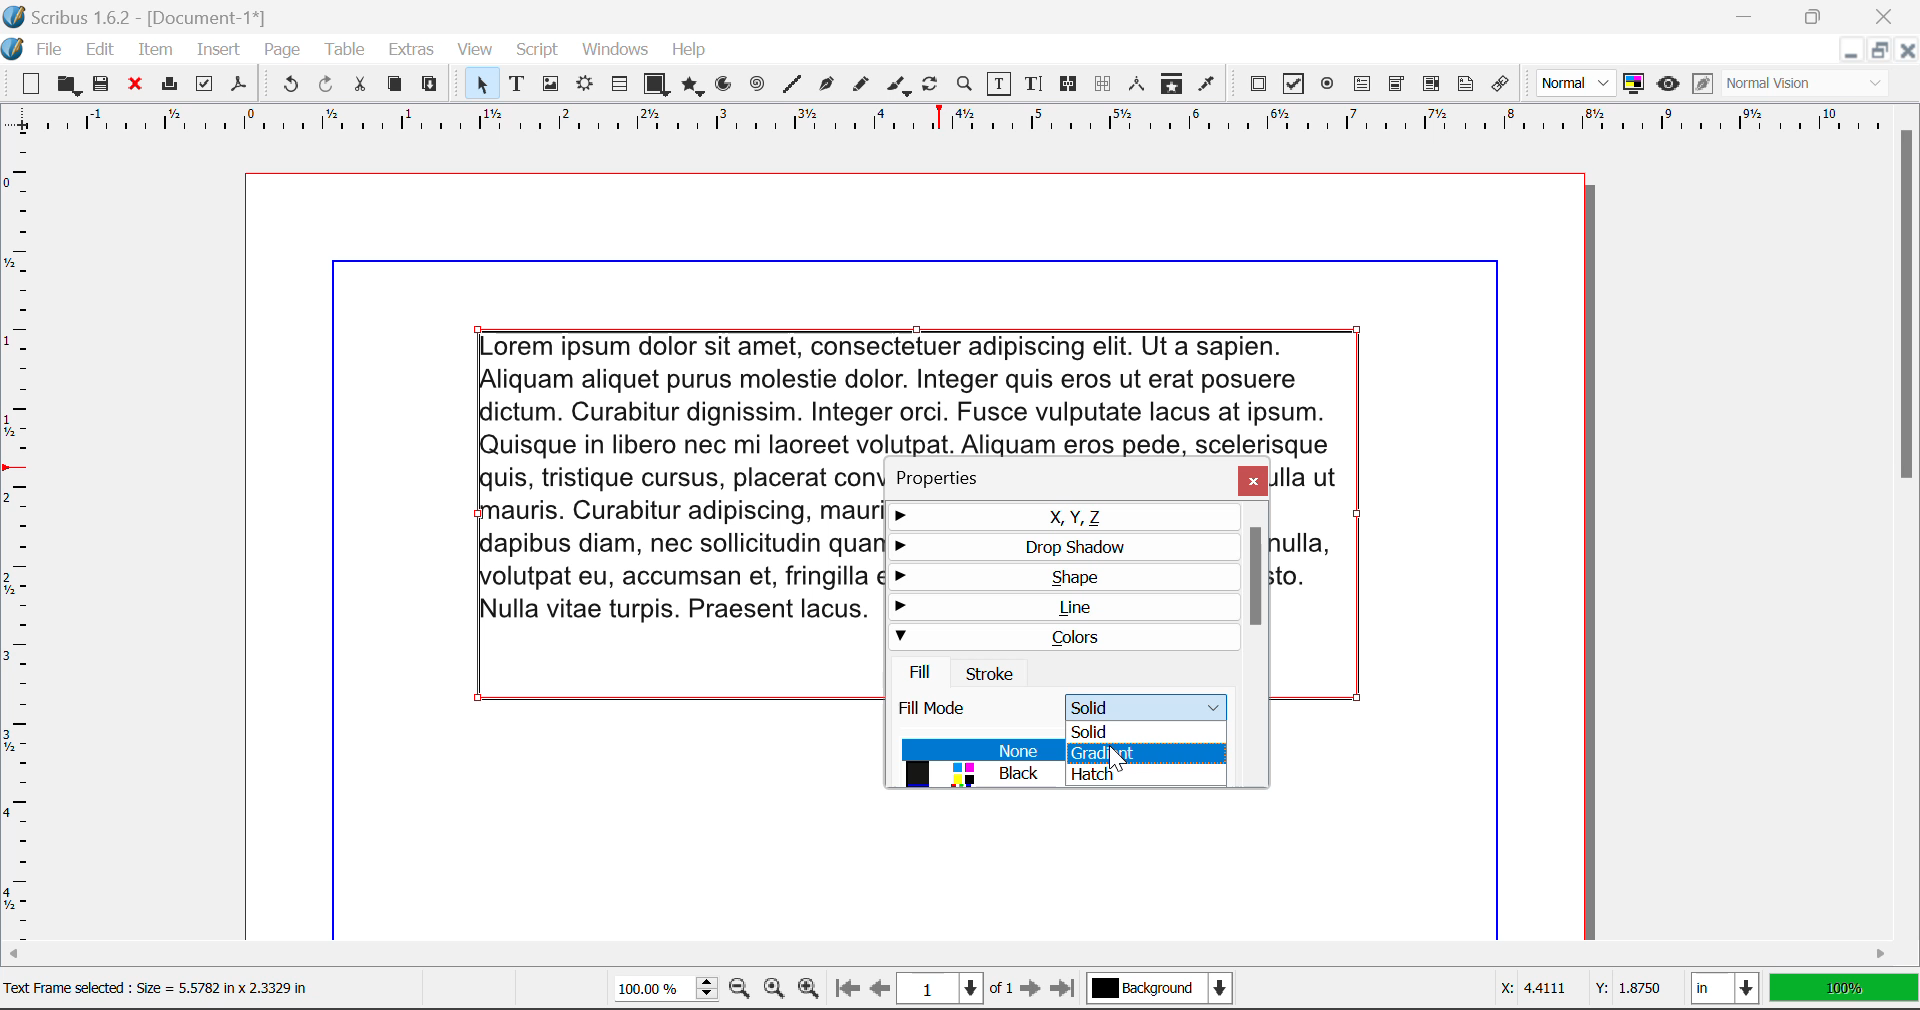 The height and width of the screenshot is (1010, 1920). What do you see at coordinates (656, 86) in the screenshot?
I see `Shapes` at bounding box center [656, 86].